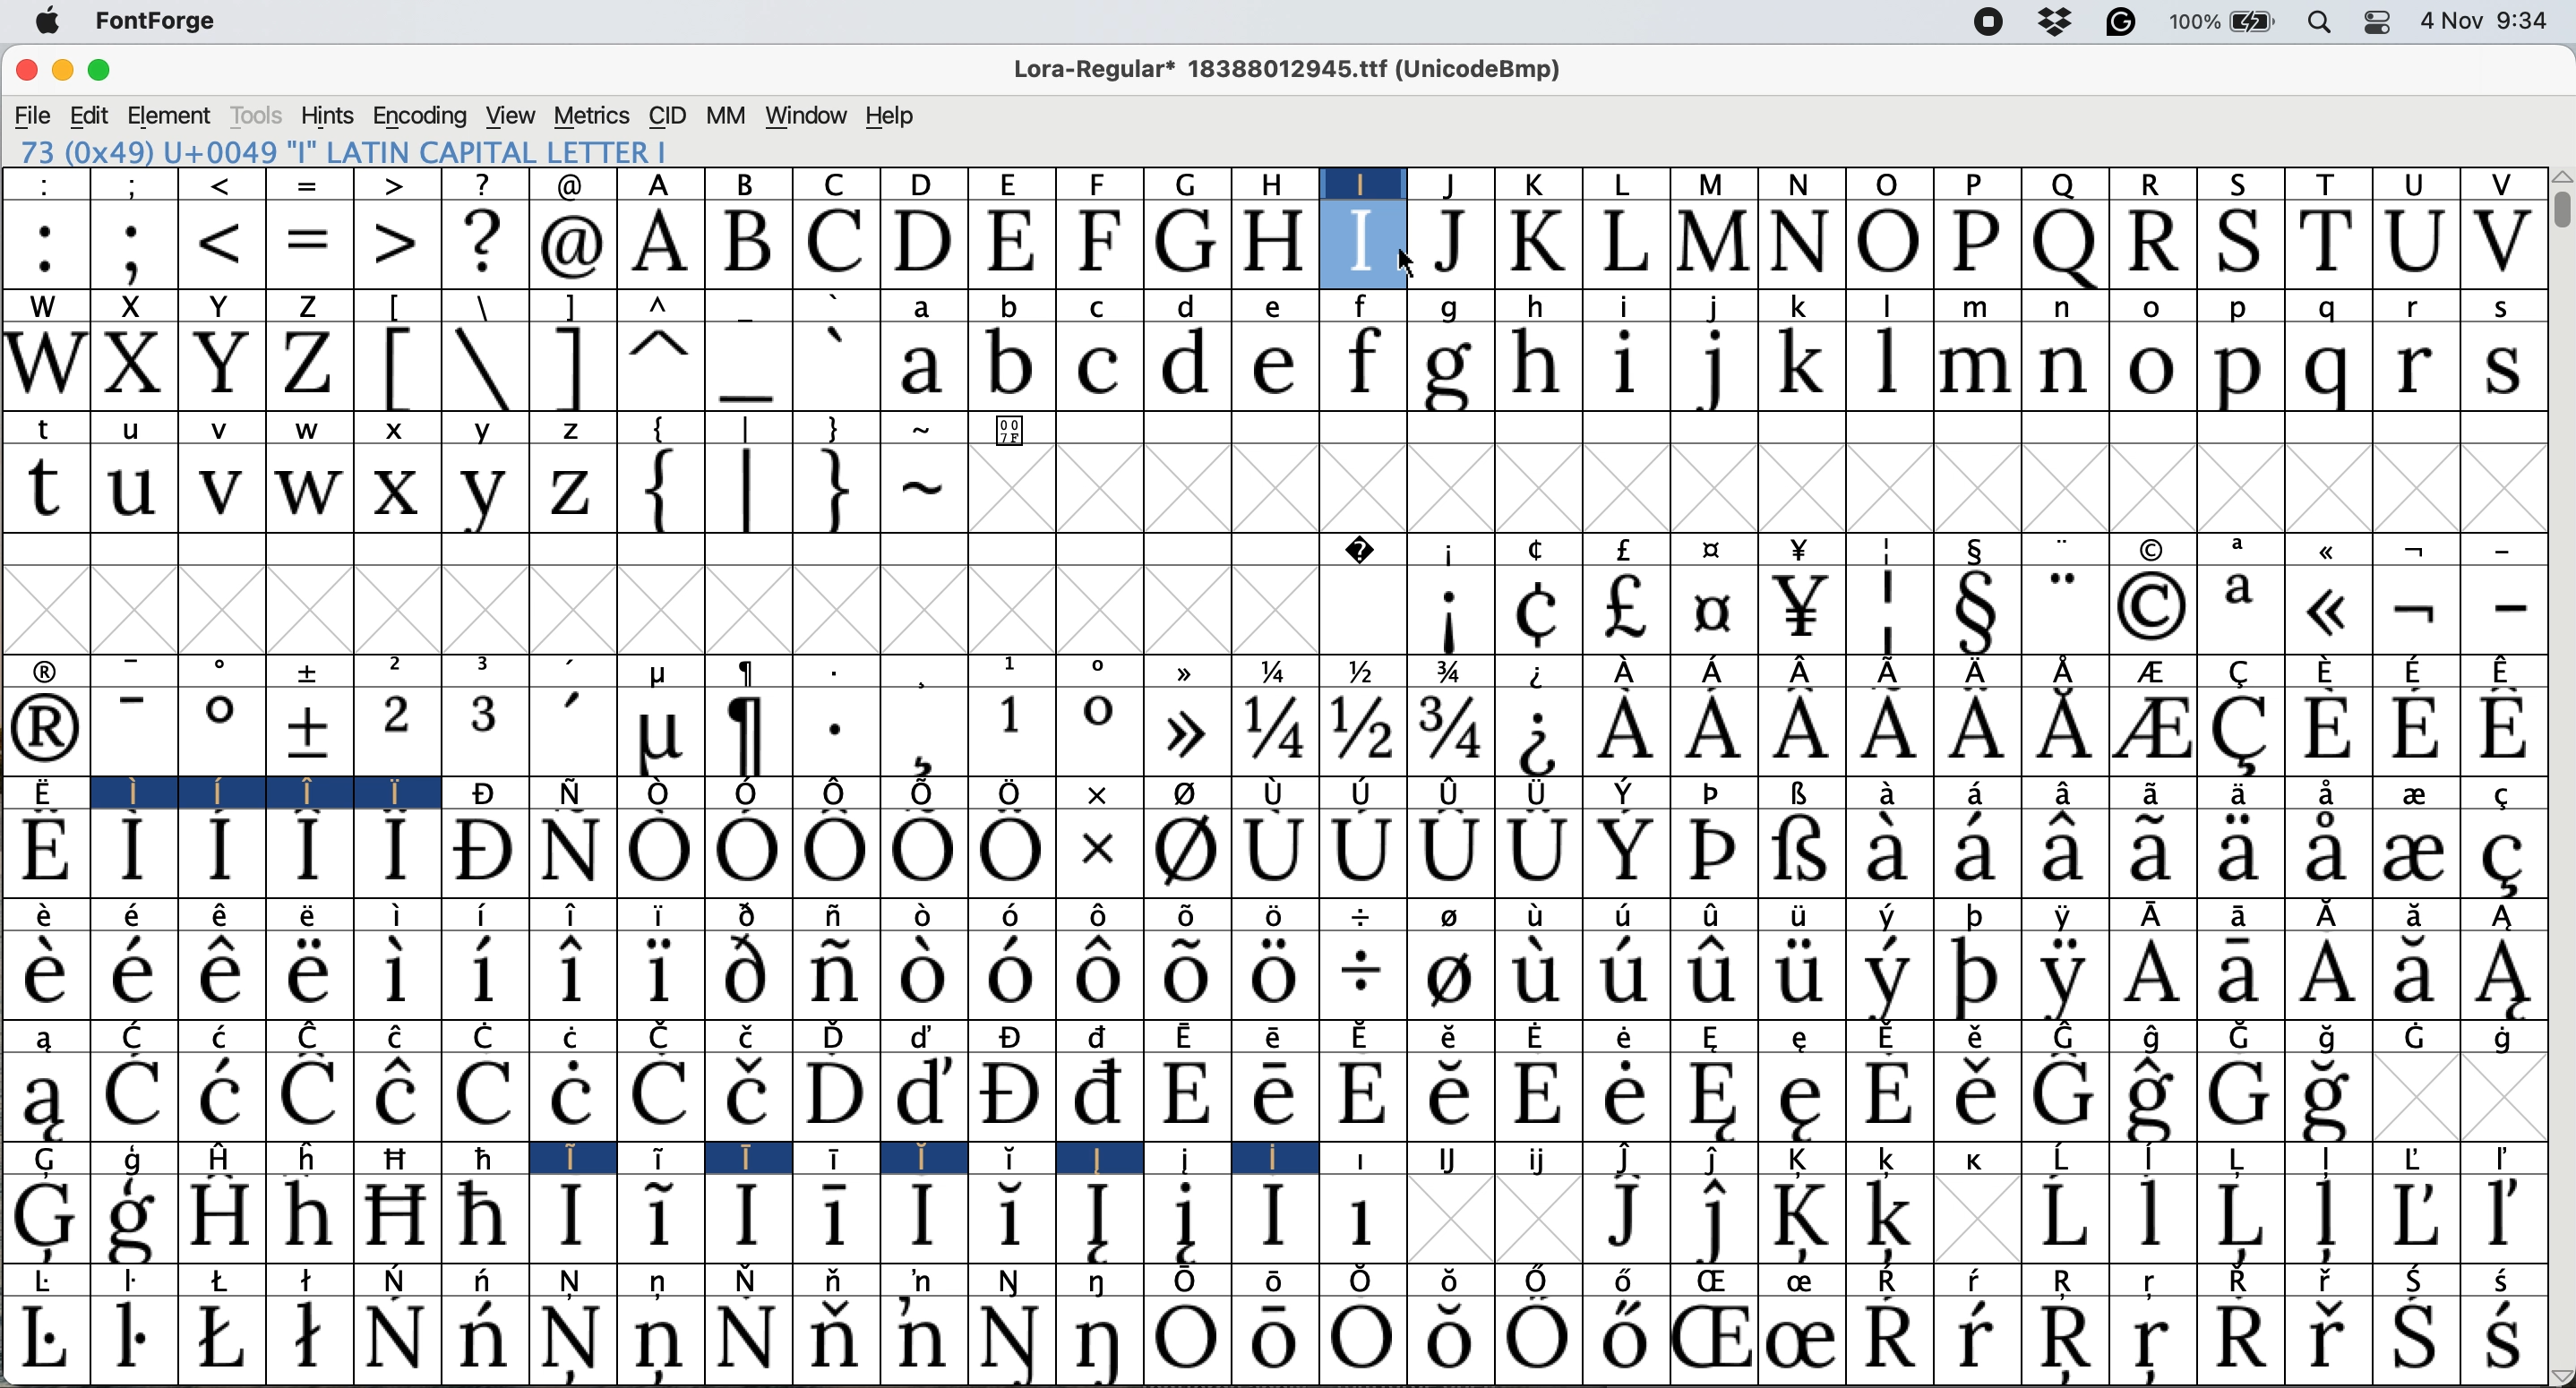 Image resolution: width=2576 pixels, height=1388 pixels. I want to click on V, so click(2502, 242).